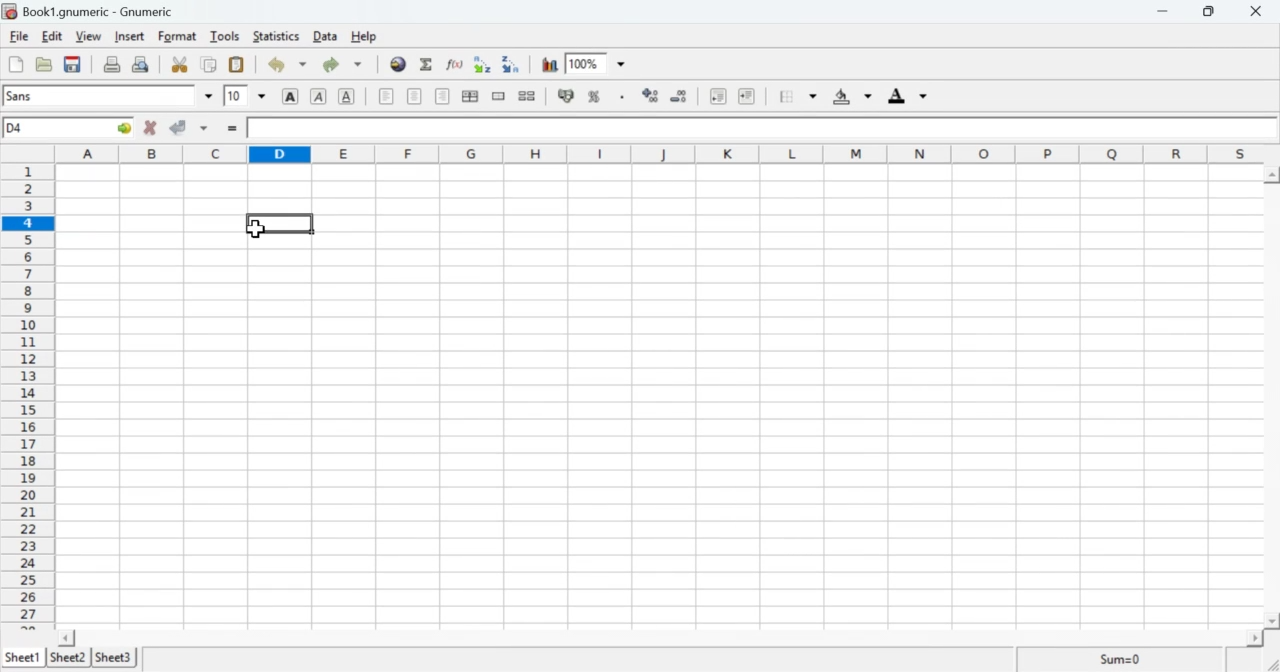  I want to click on Save, so click(72, 65).